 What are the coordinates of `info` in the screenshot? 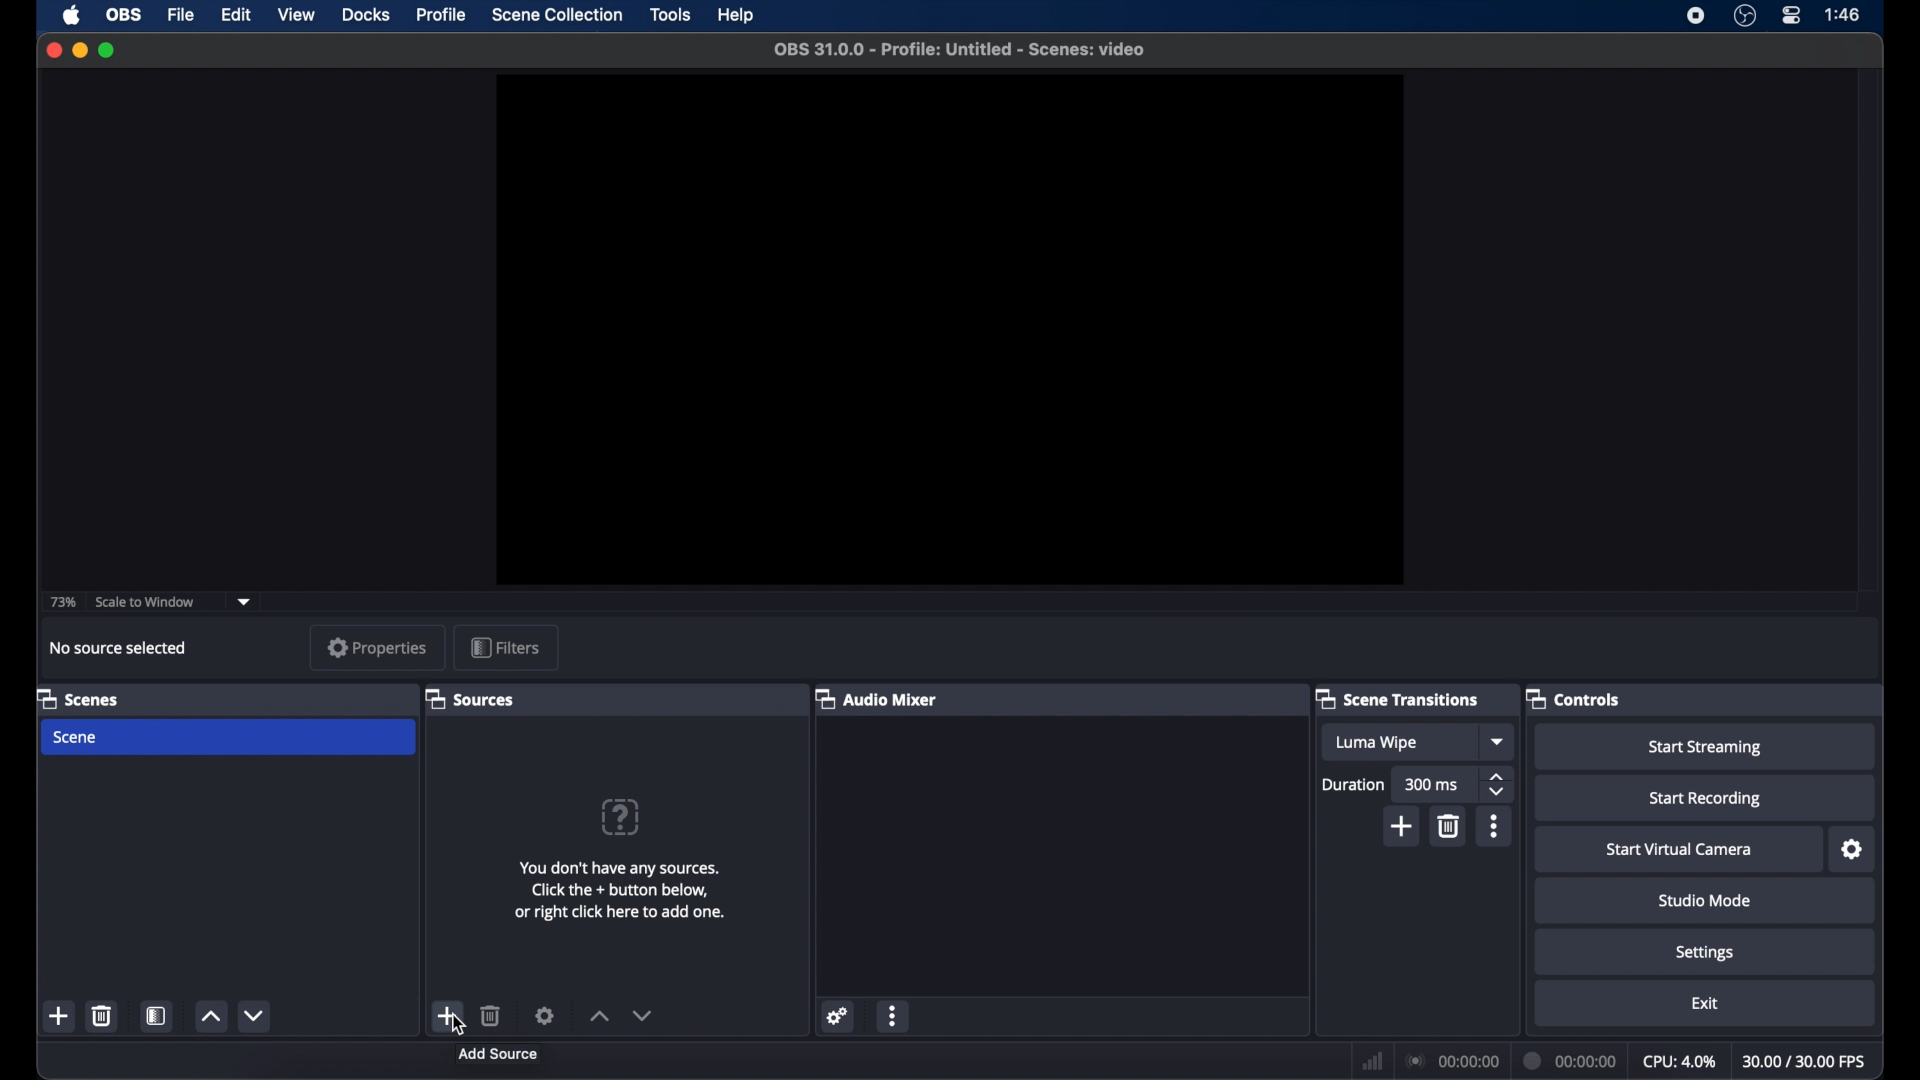 It's located at (622, 891).